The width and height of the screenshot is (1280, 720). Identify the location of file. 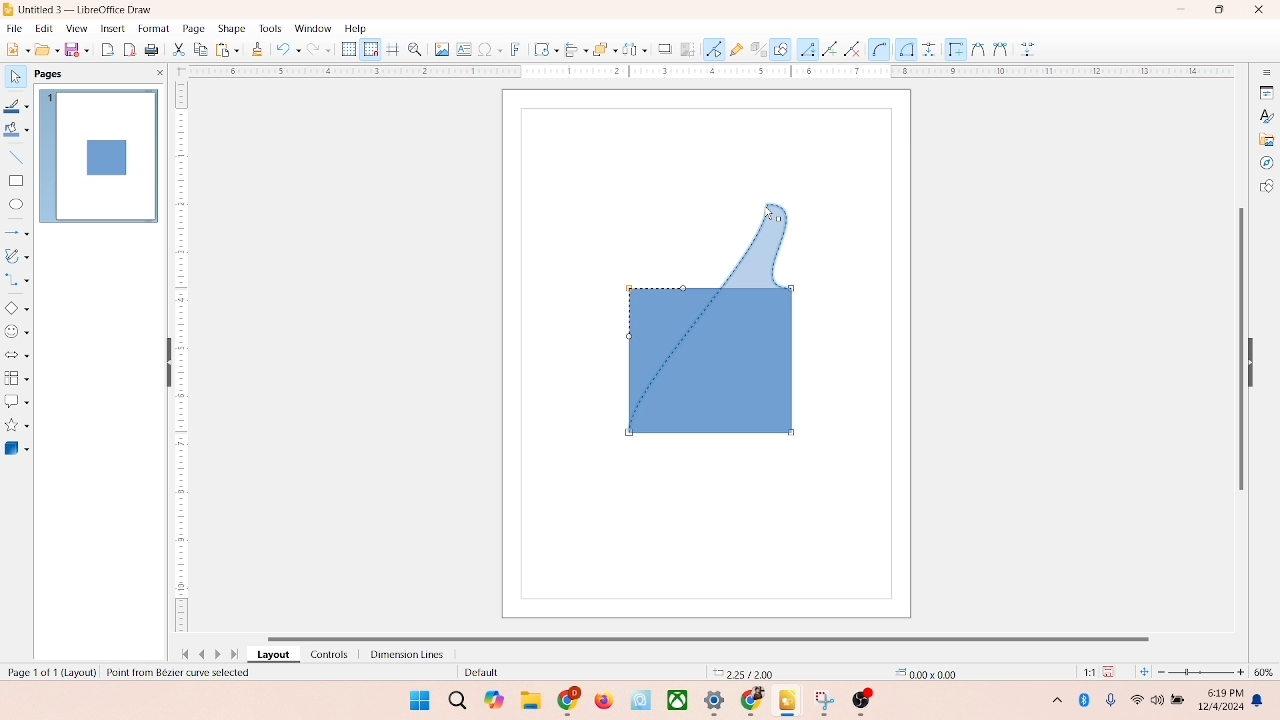
(15, 26).